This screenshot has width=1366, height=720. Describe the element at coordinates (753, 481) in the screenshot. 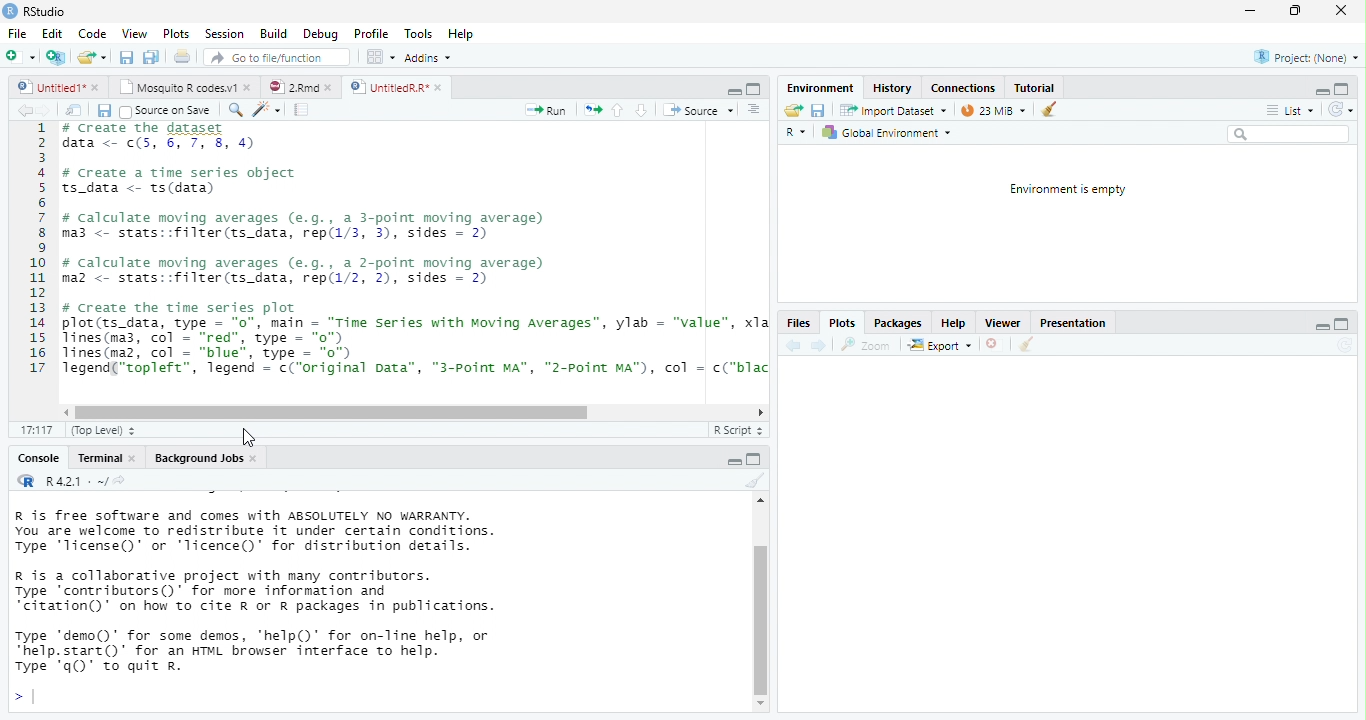

I see `clear` at that location.